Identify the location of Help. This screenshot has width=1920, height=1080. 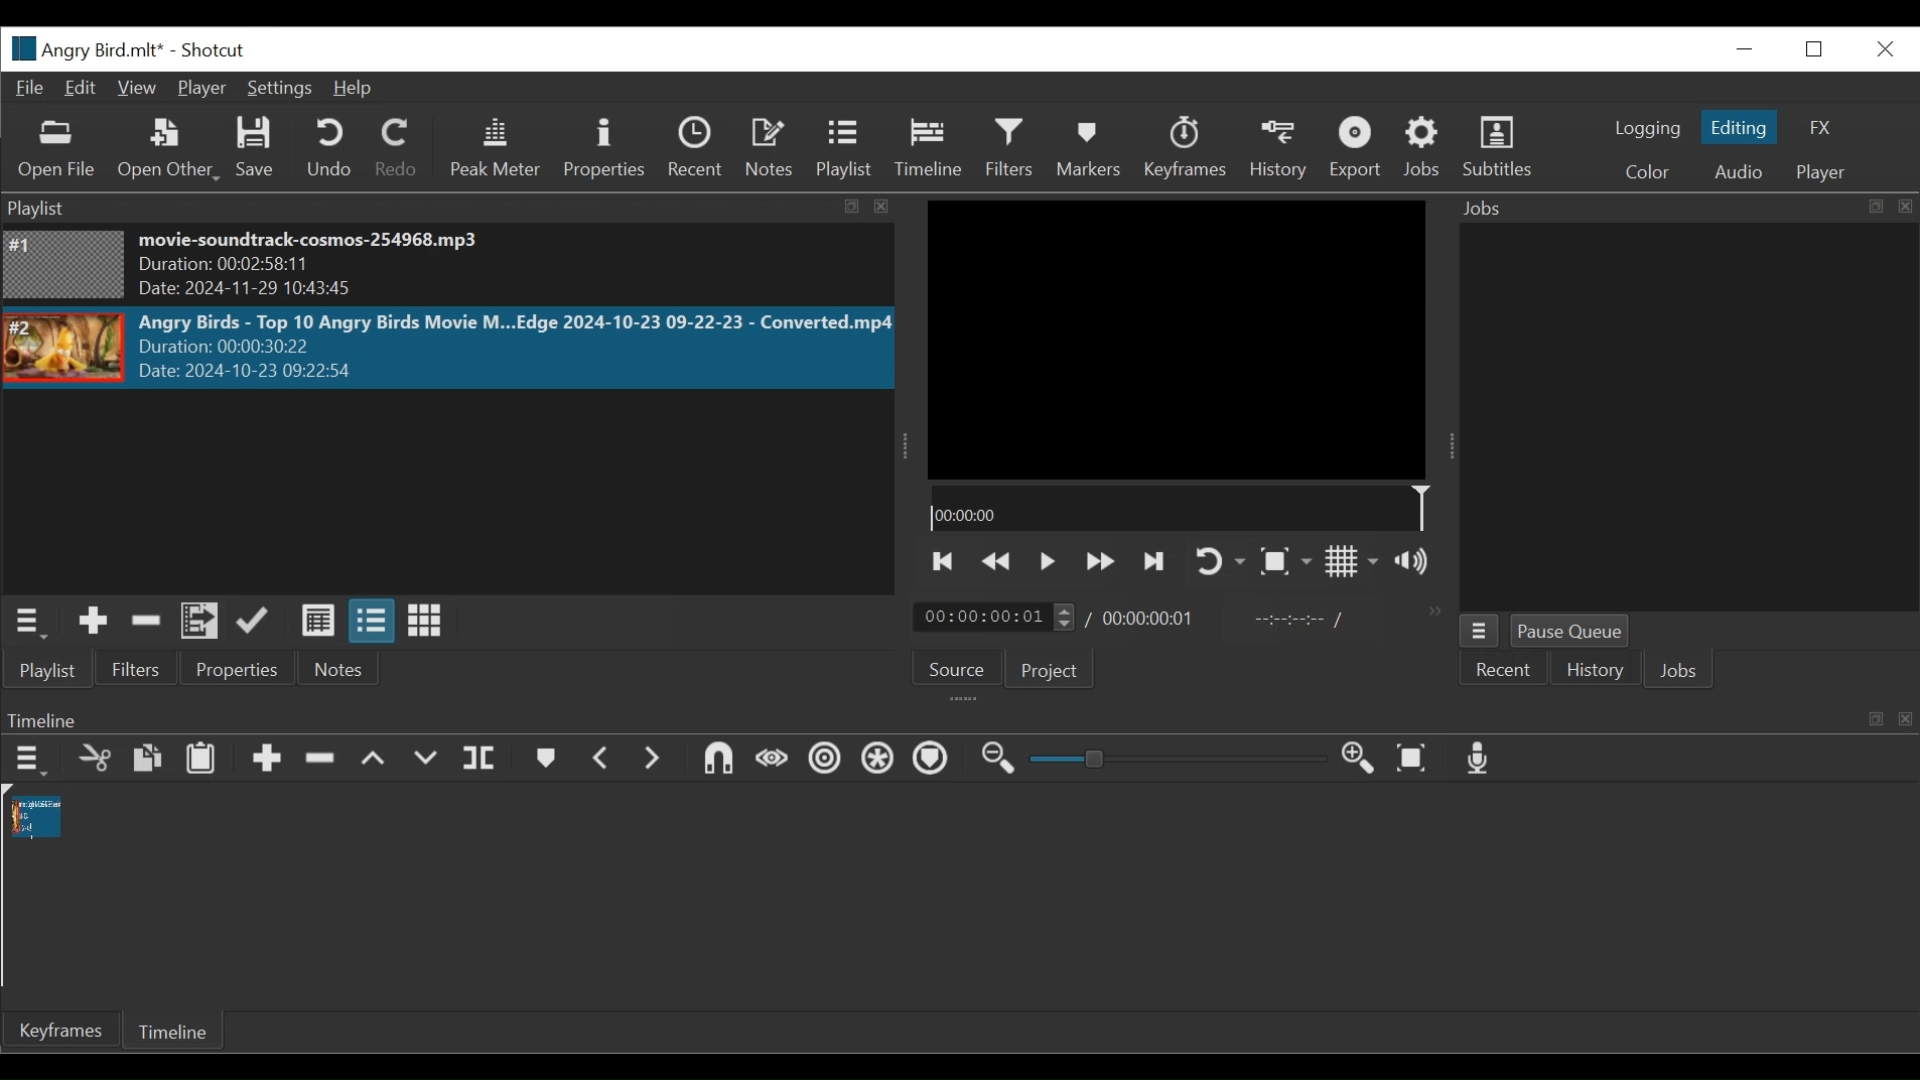
(351, 89).